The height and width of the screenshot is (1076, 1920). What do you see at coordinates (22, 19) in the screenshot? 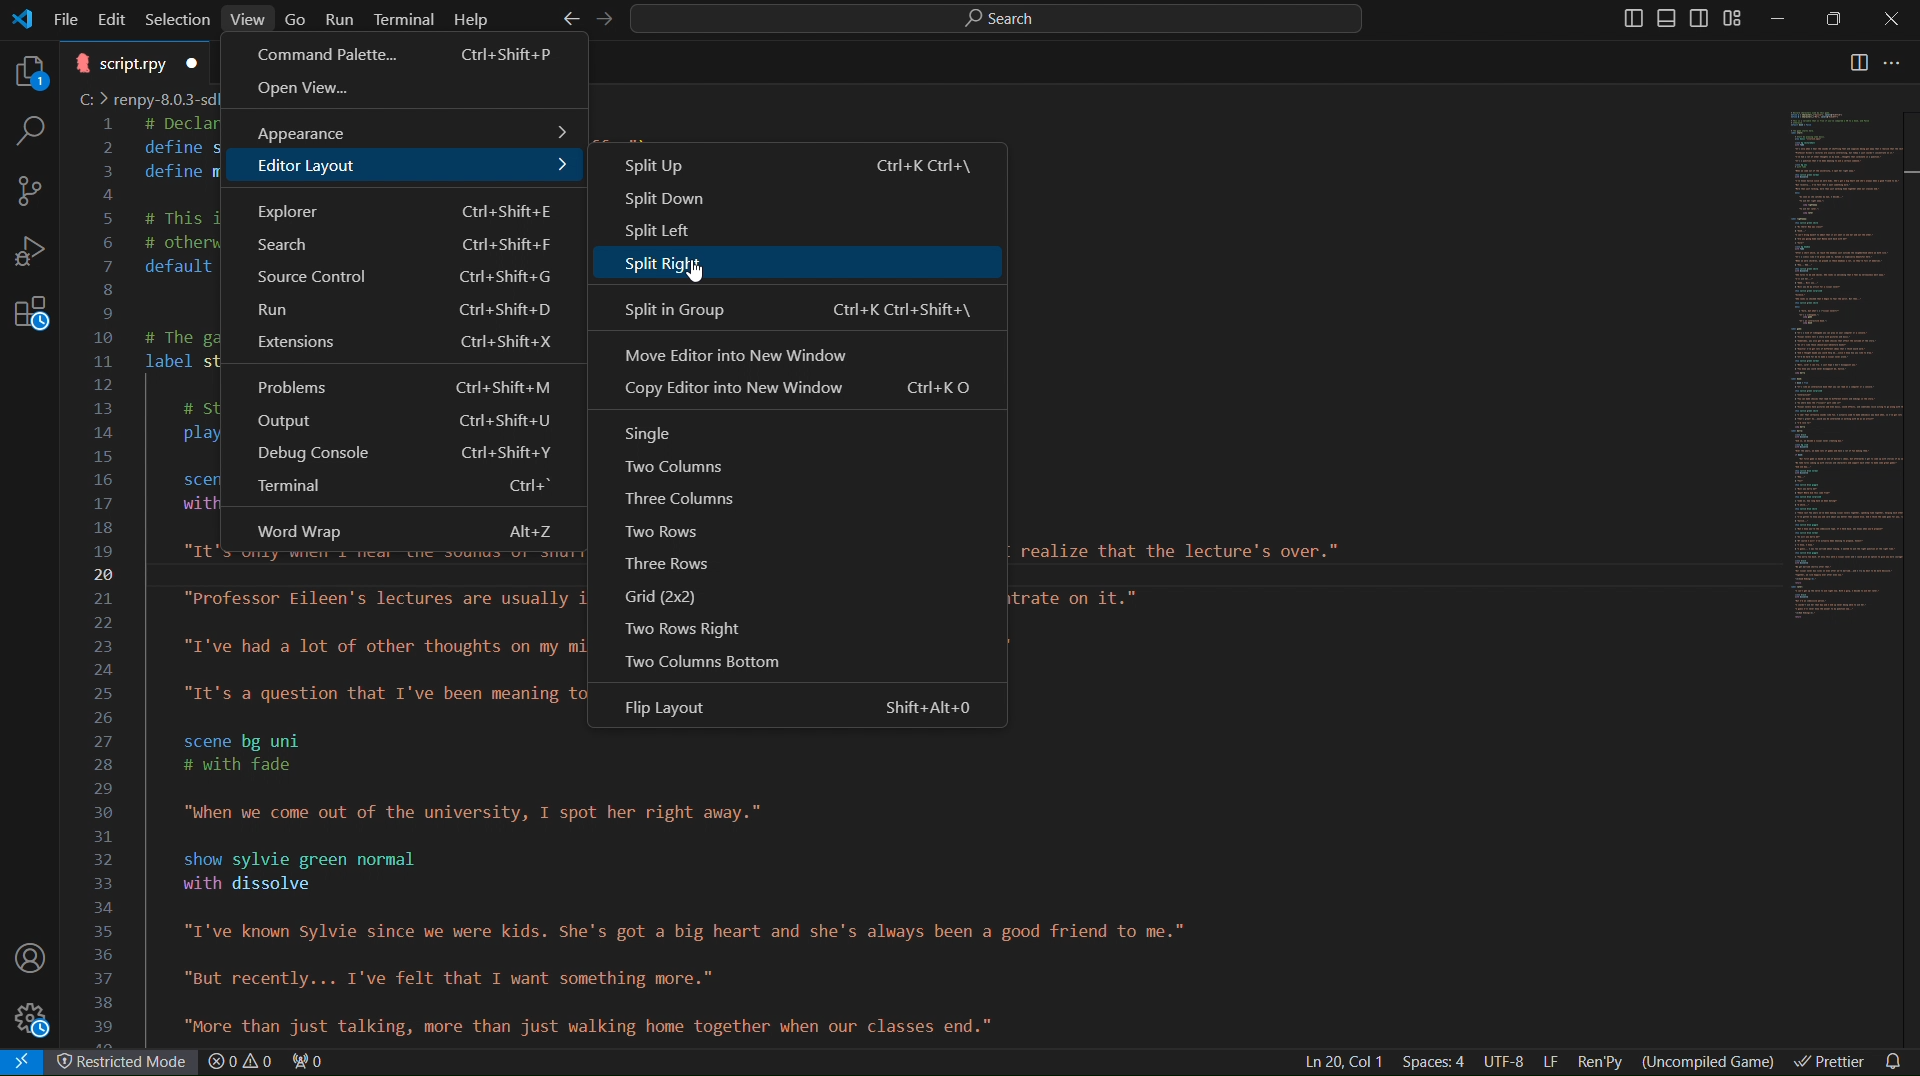
I see `Logo` at bounding box center [22, 19].